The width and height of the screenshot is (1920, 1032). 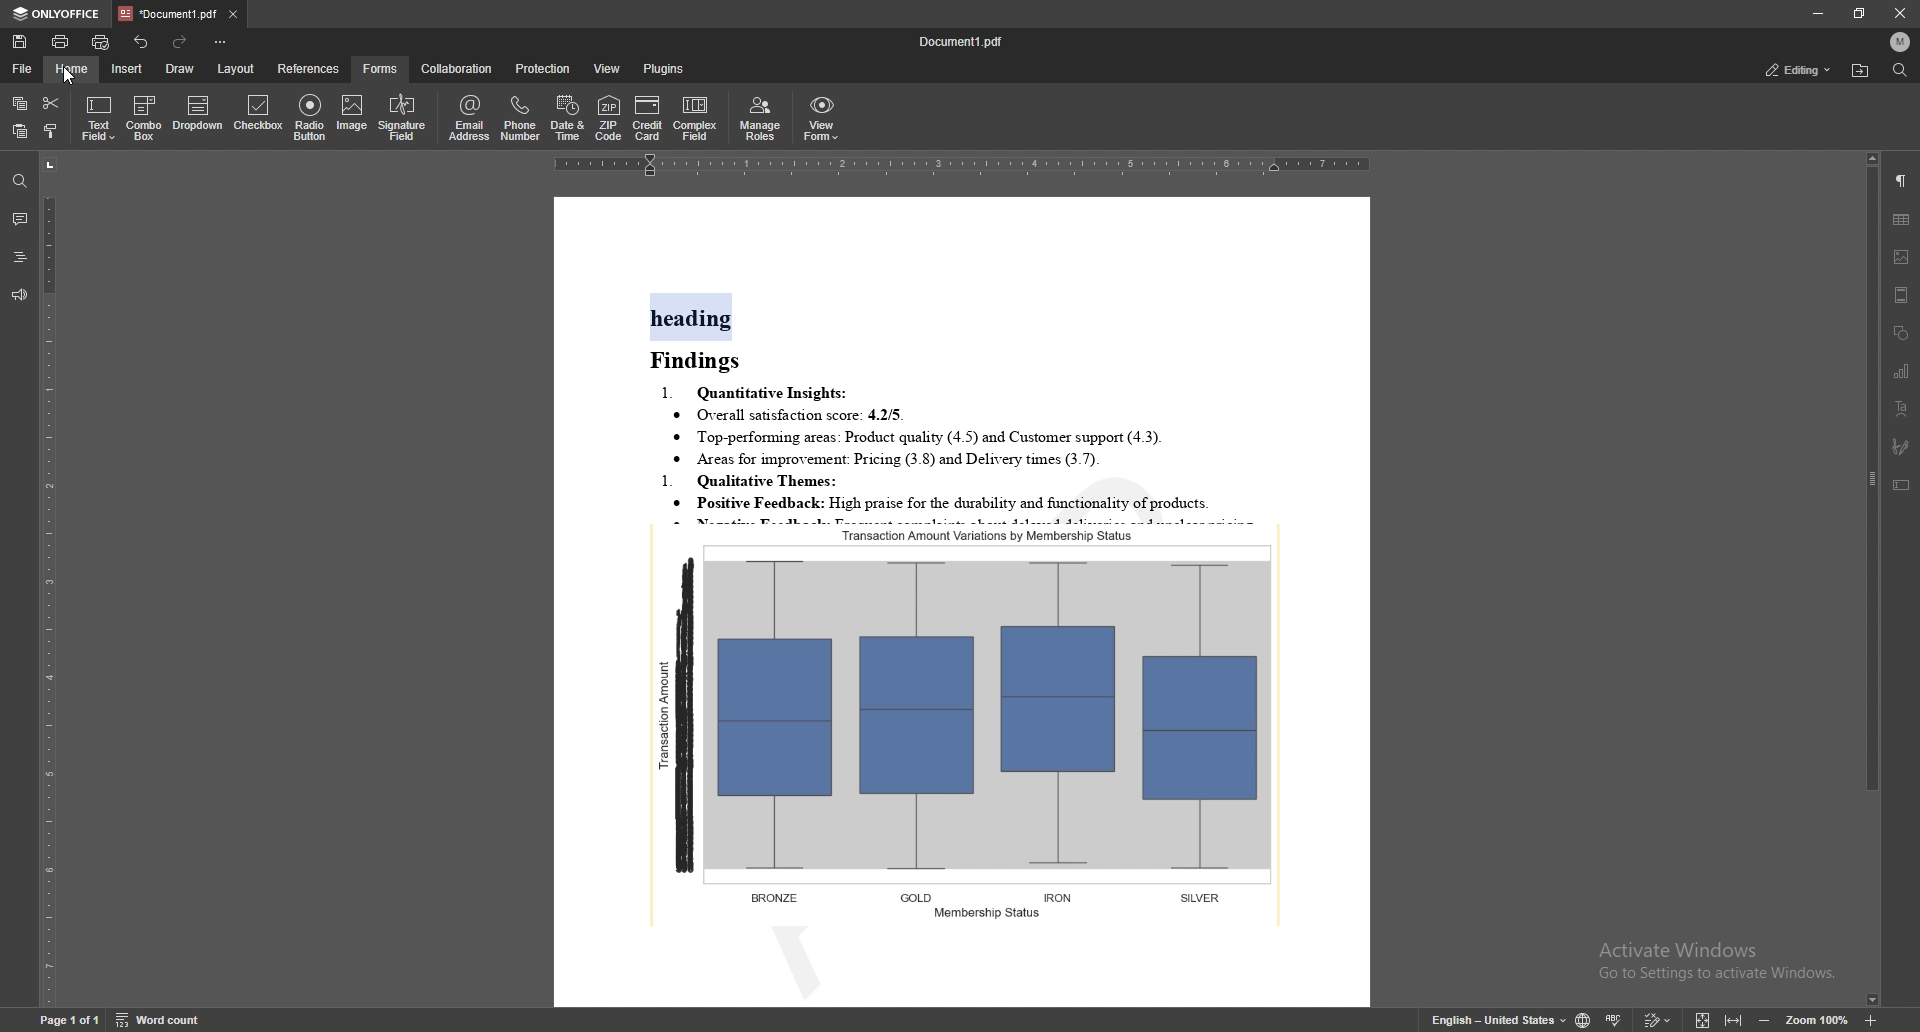 What do you see at coordinates (141, 43) in the screenshot?
I see `undo` at bounding box center [141, 43].